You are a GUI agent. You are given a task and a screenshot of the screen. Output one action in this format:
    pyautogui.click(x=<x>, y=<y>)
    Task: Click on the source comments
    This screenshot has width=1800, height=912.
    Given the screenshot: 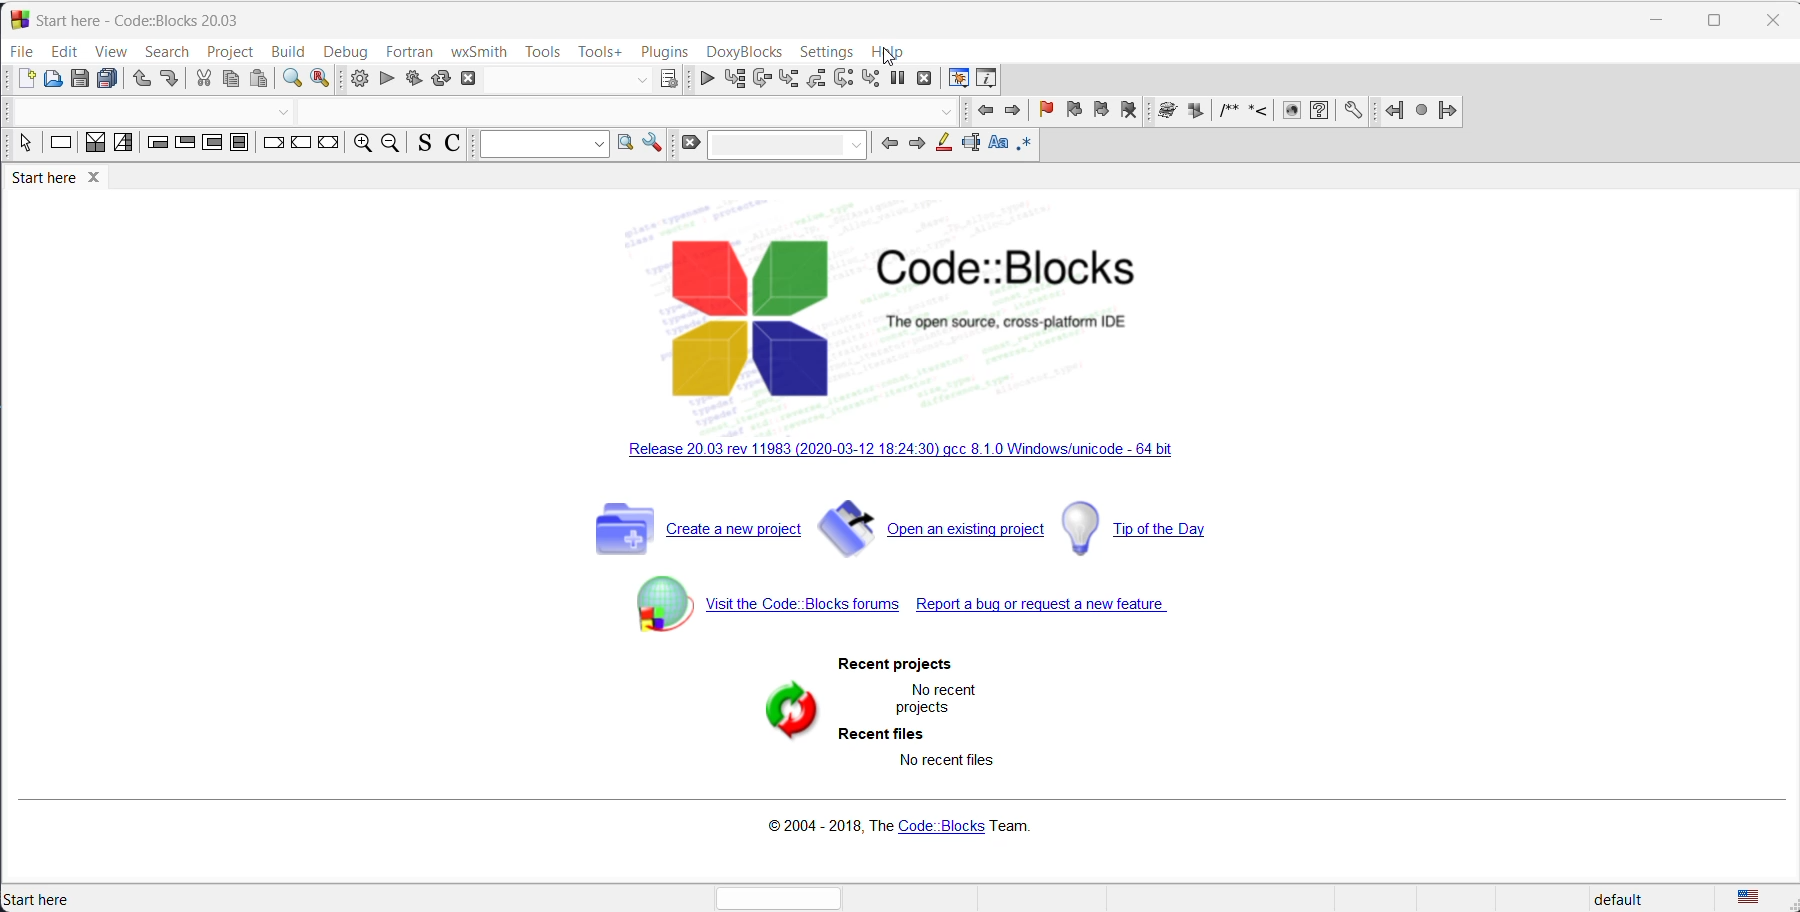 What is the action you would take?
    pyautogui.click(x=426, y=143)
    